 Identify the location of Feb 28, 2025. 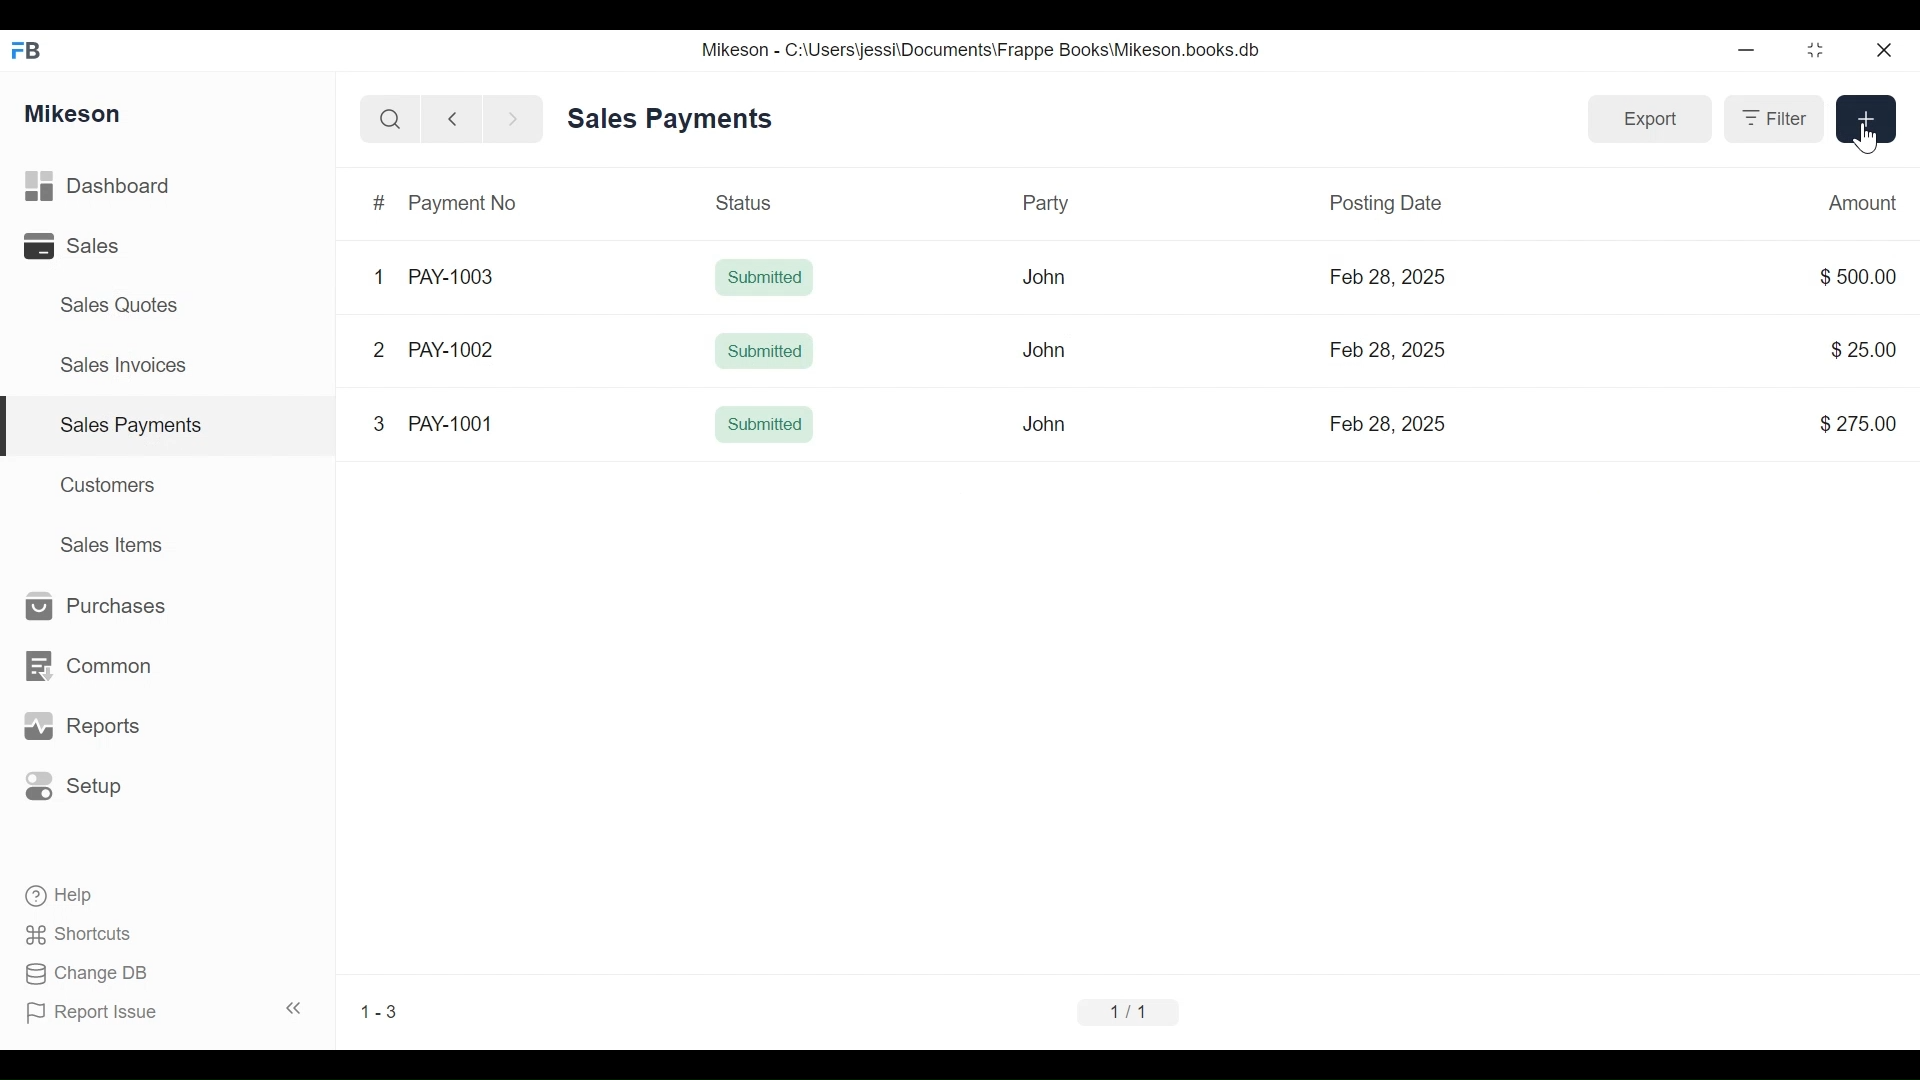
(1391, 351).